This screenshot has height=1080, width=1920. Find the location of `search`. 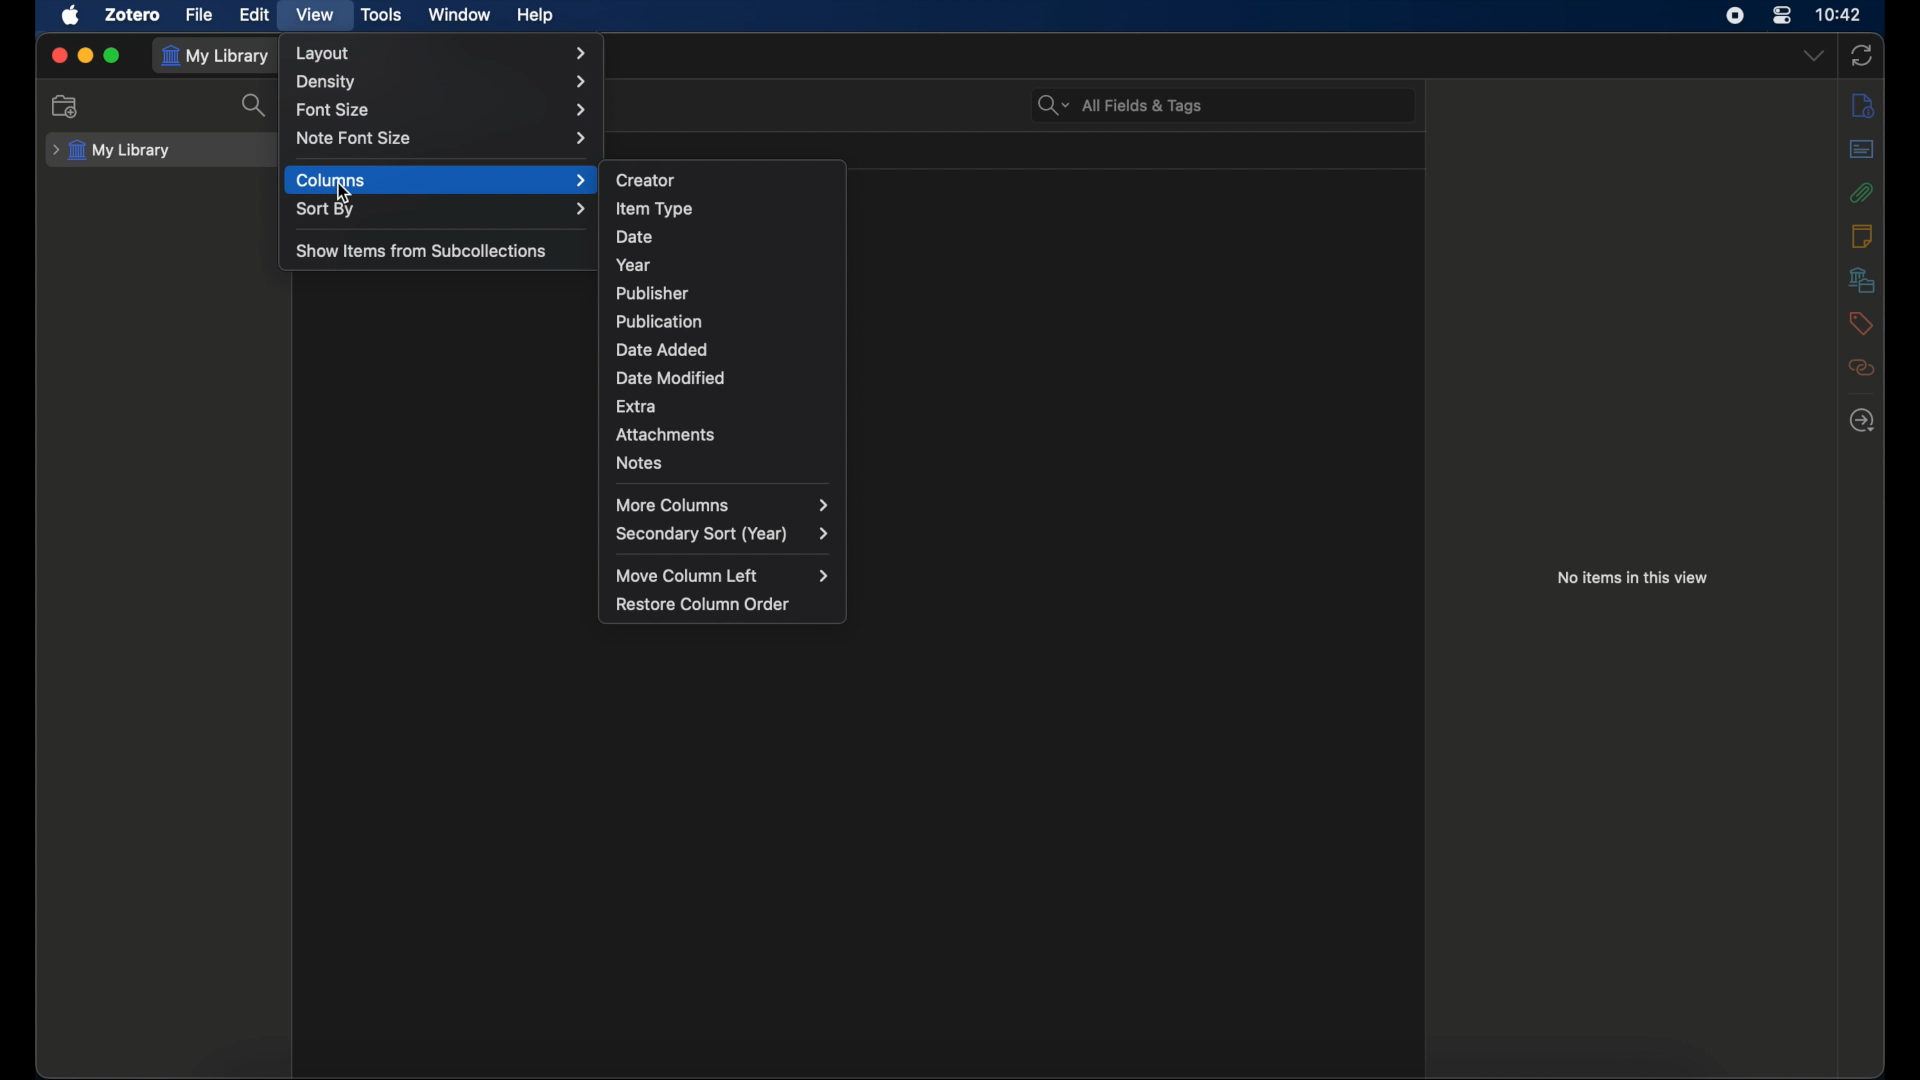

search is located at coordinates (256, 106).